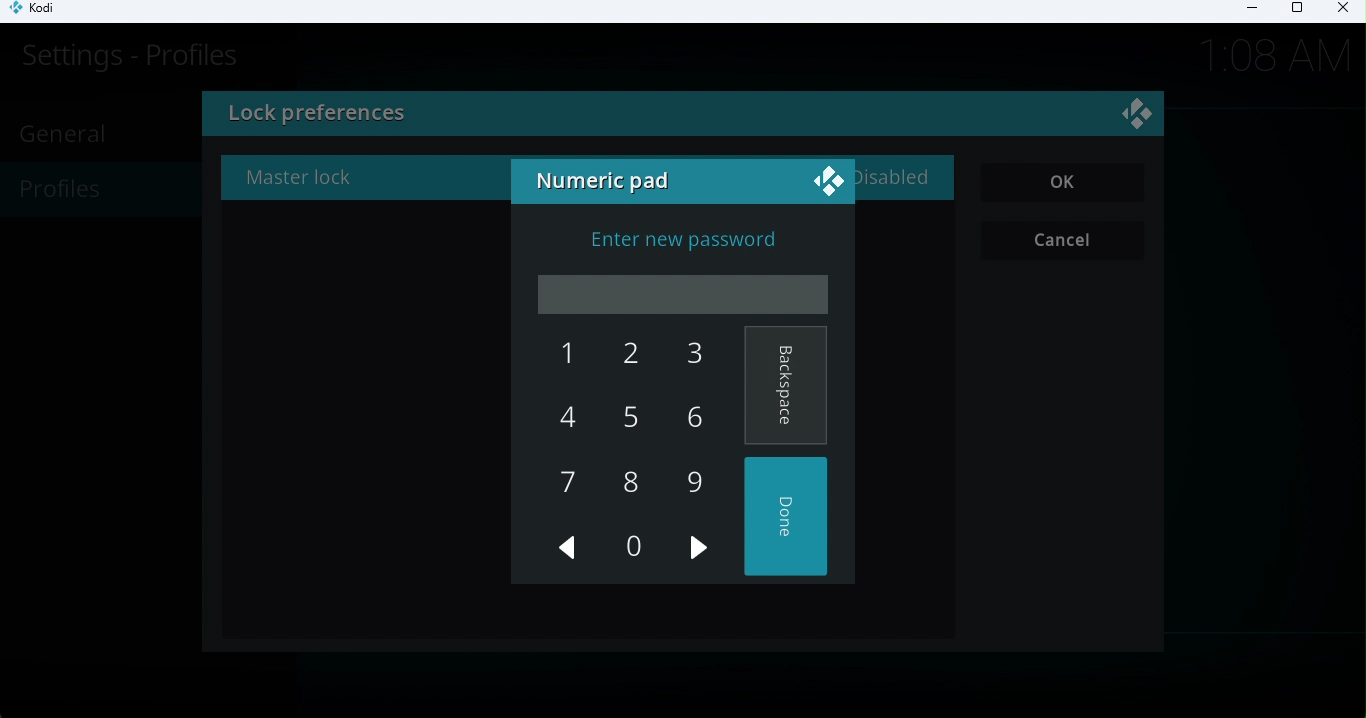 This screenshot has height=718, width=1366. I want to click on Cancel, so click(1066, 241).